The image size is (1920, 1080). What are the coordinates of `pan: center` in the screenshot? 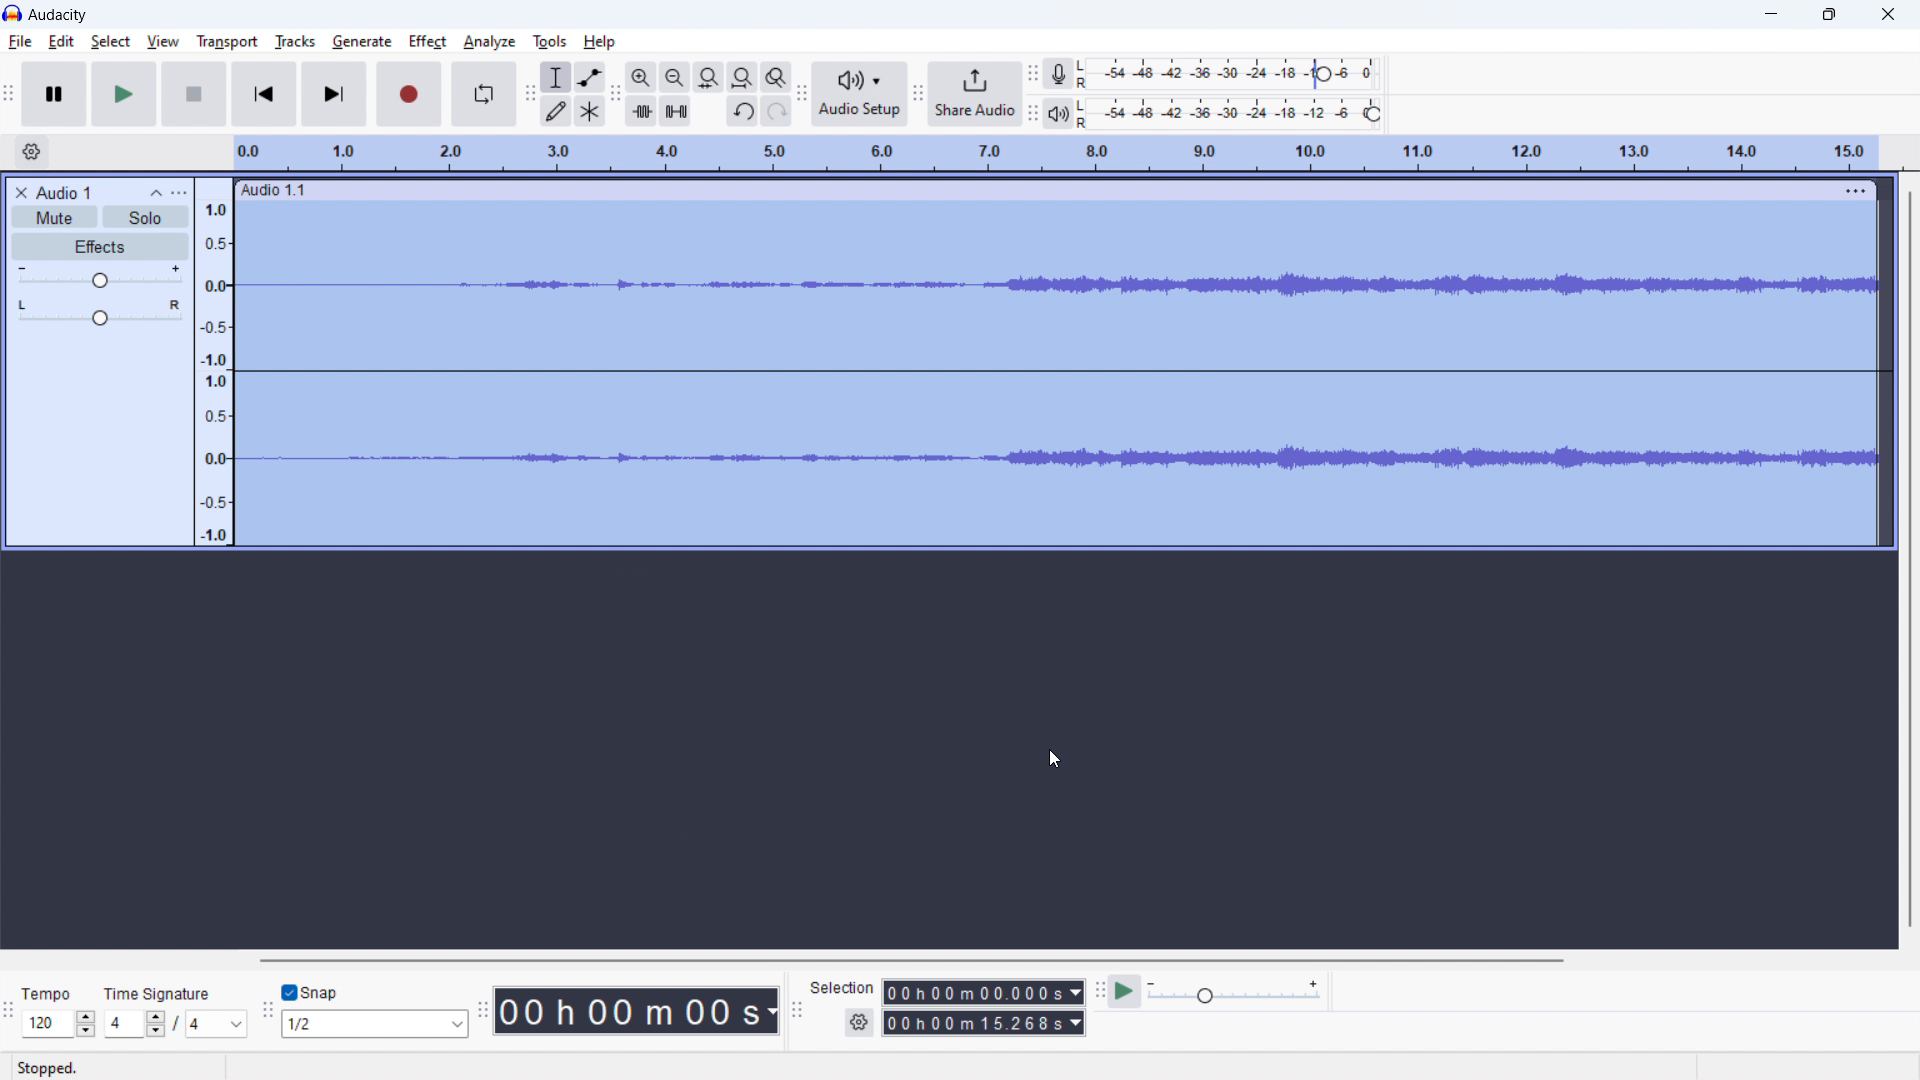 It's located at (101, 312).